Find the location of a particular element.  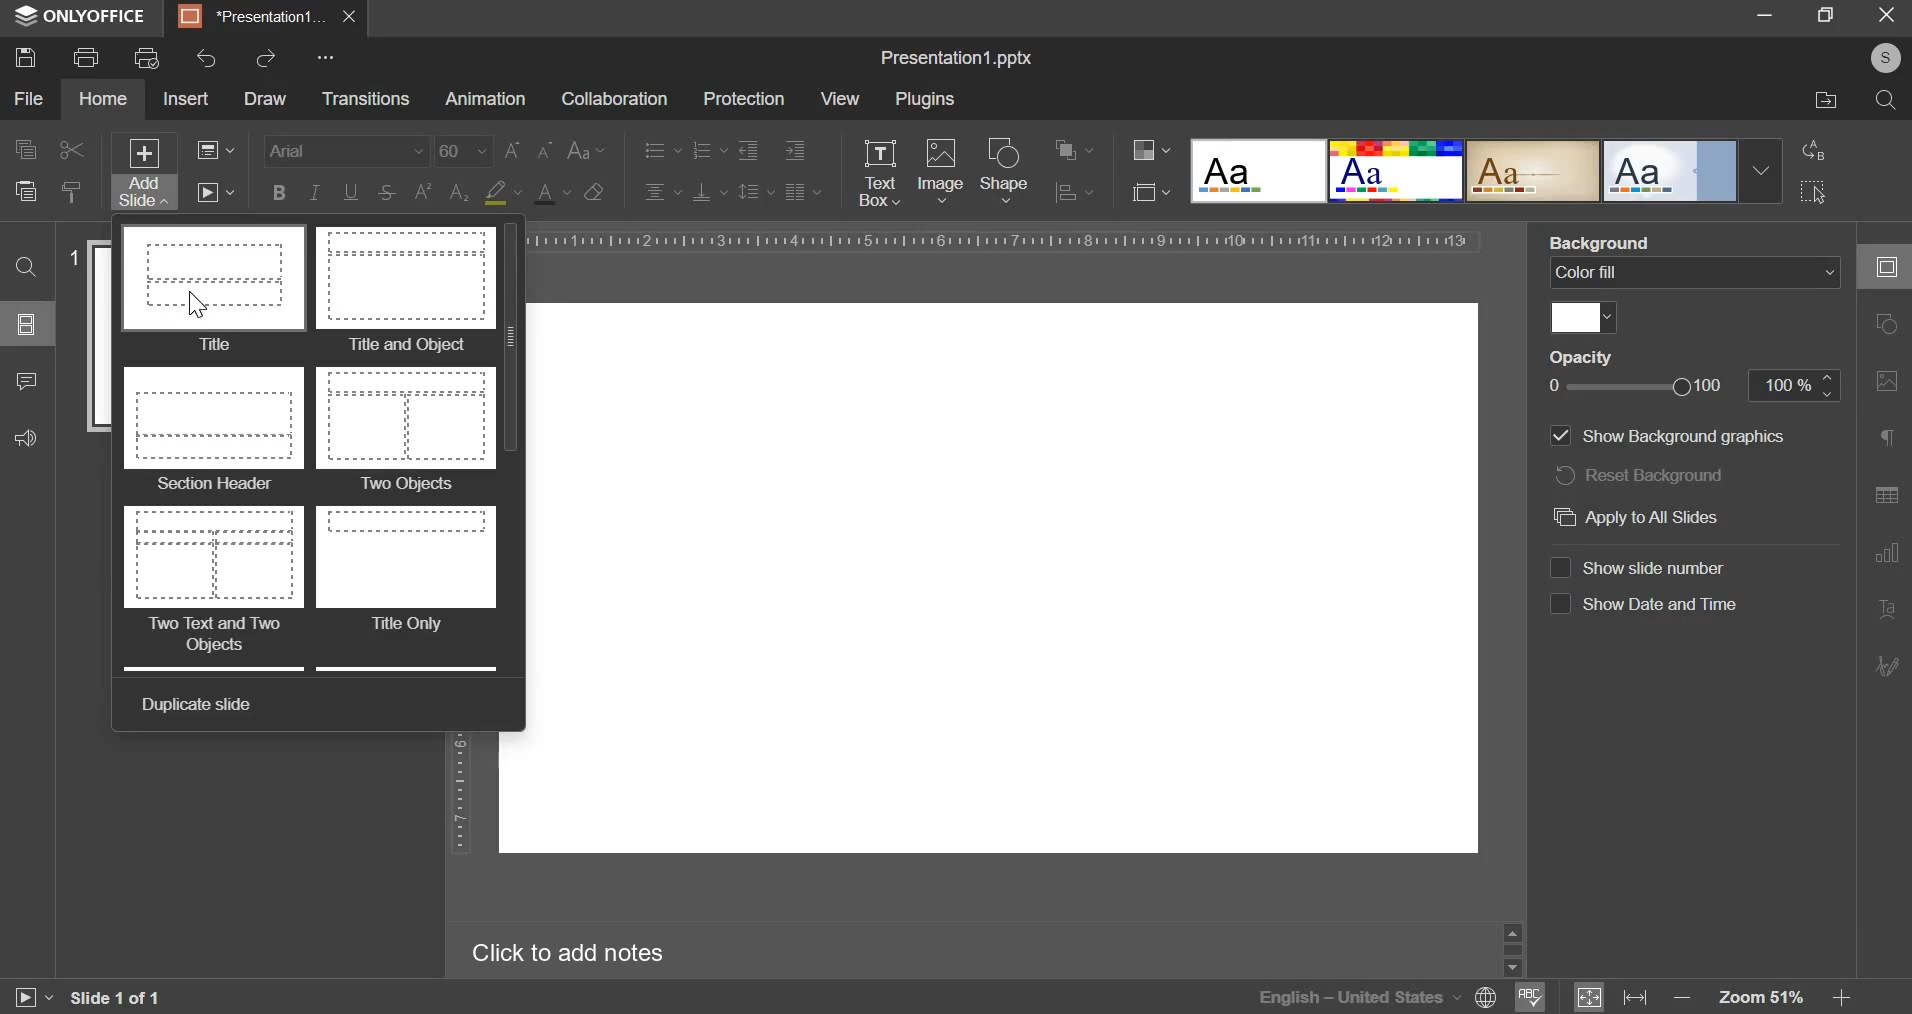

select is located at coordinates (1814, 191).